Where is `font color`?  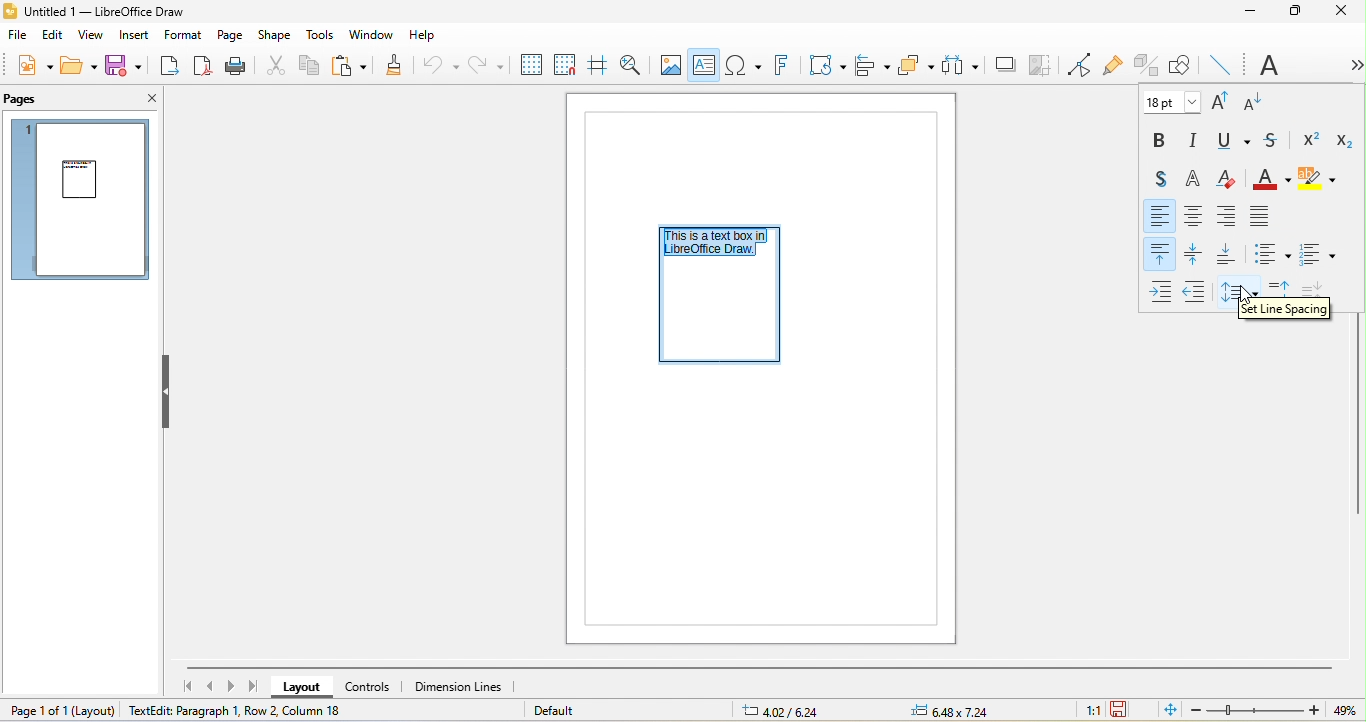 font color is located at coordinates (1273, 179).